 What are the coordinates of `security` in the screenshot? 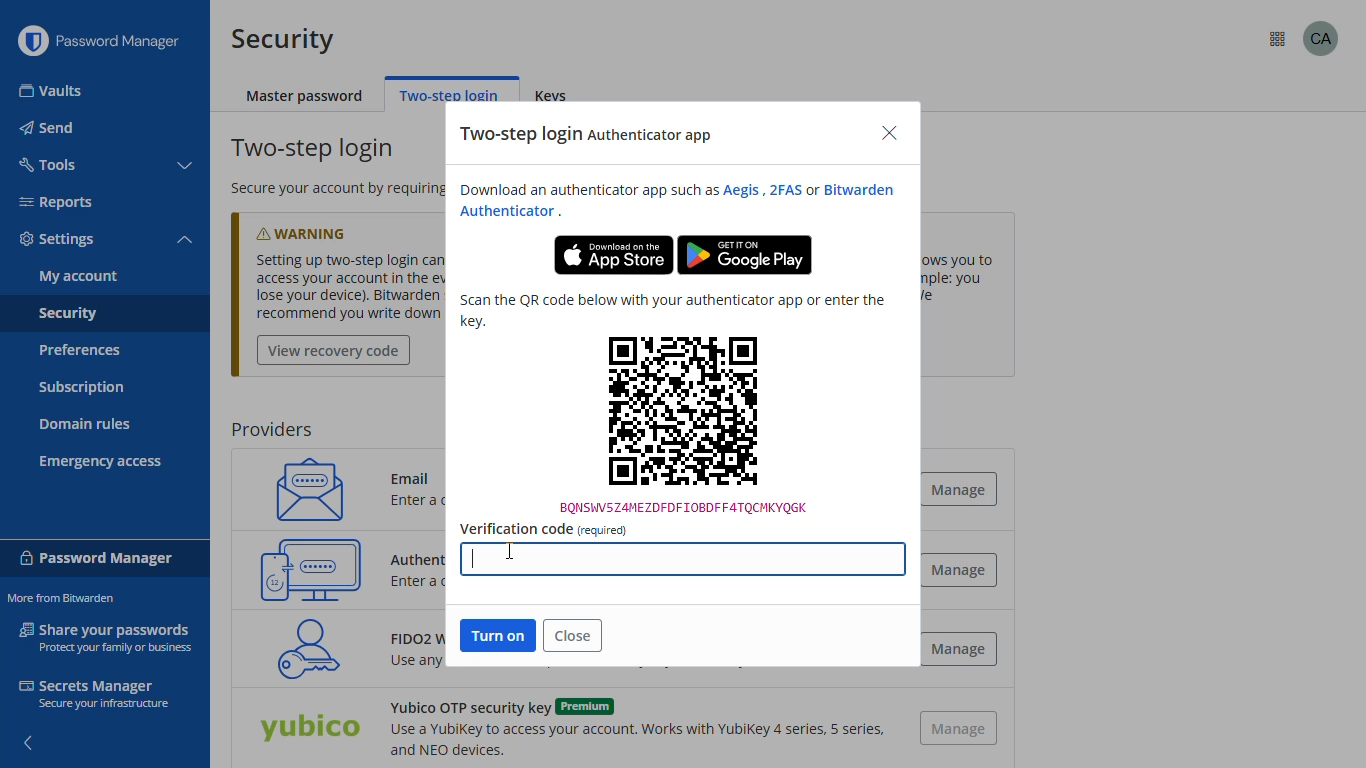 It's located at (67, 315).